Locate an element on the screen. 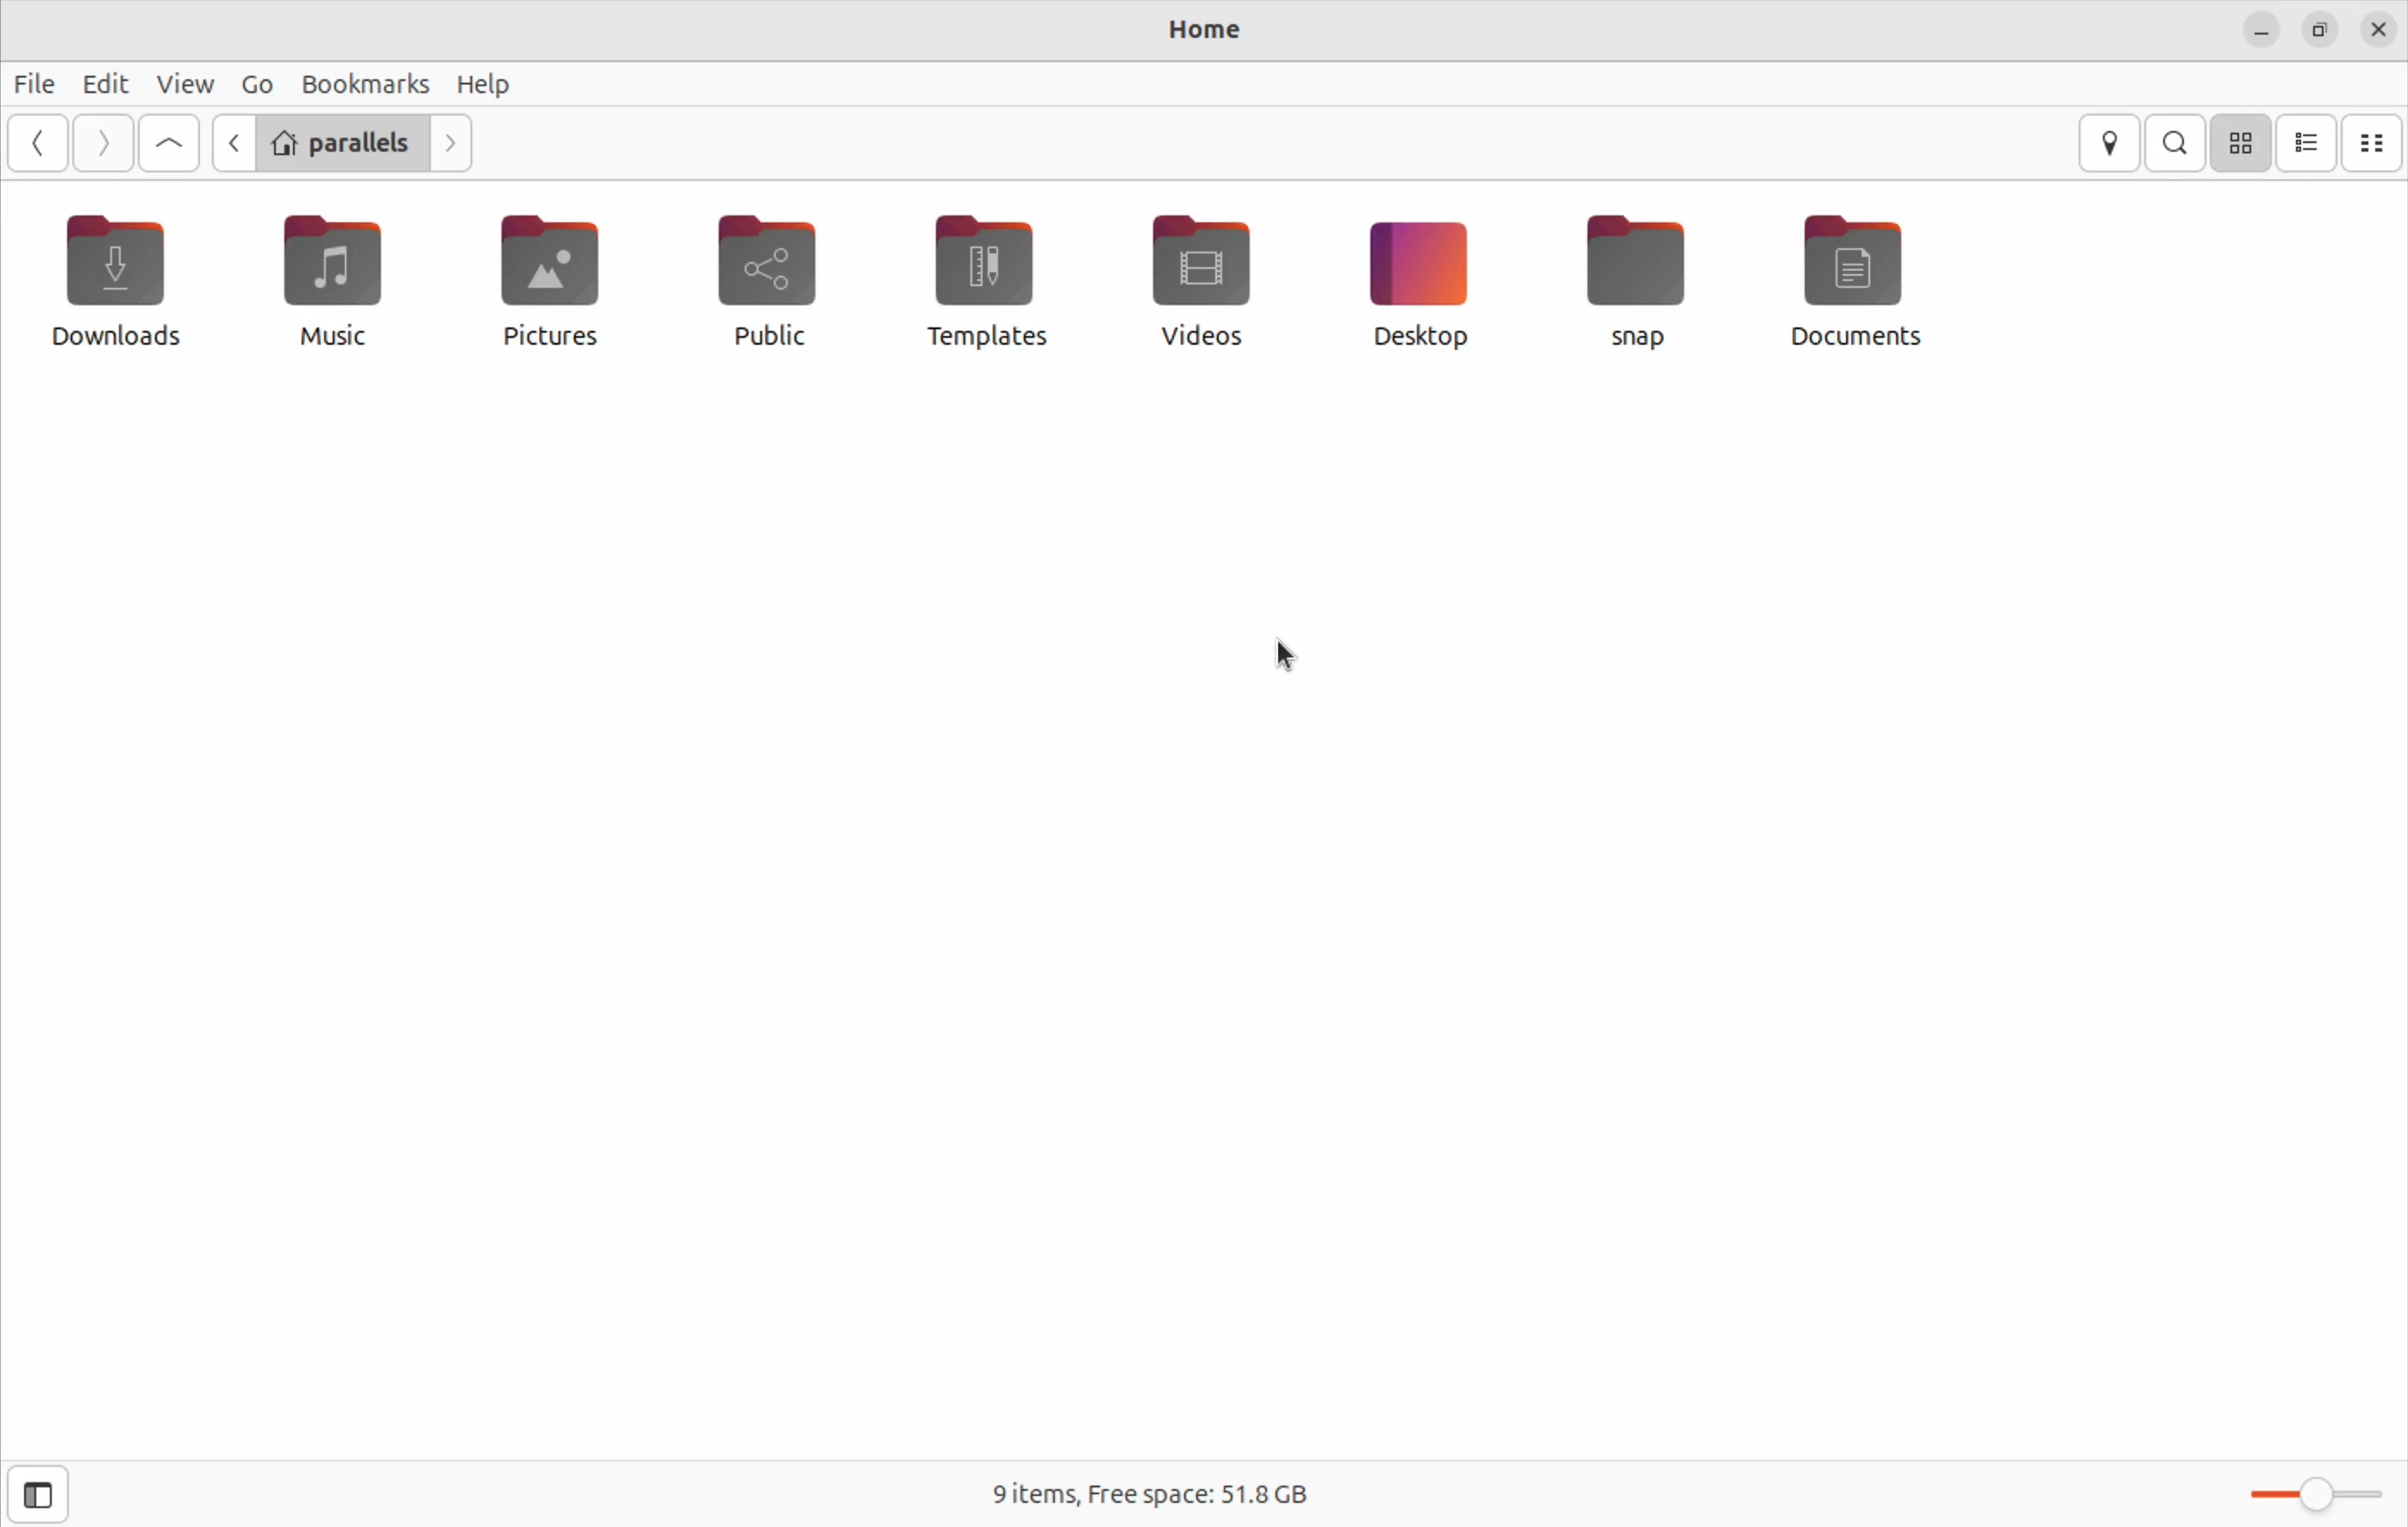 The width and height of the screenshot is (2408, 1527). 9 items free space 51.38 Gb is located at coordinates (1150, 1493).